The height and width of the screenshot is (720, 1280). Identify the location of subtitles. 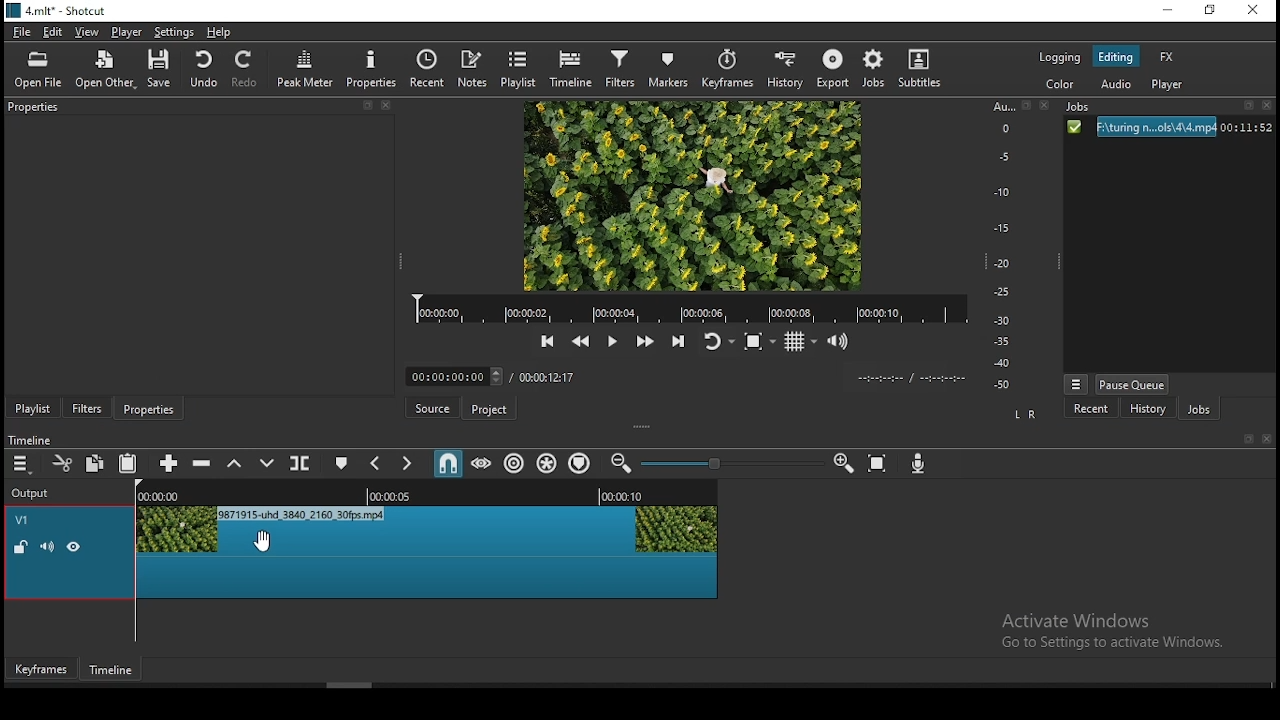
(919, 67).